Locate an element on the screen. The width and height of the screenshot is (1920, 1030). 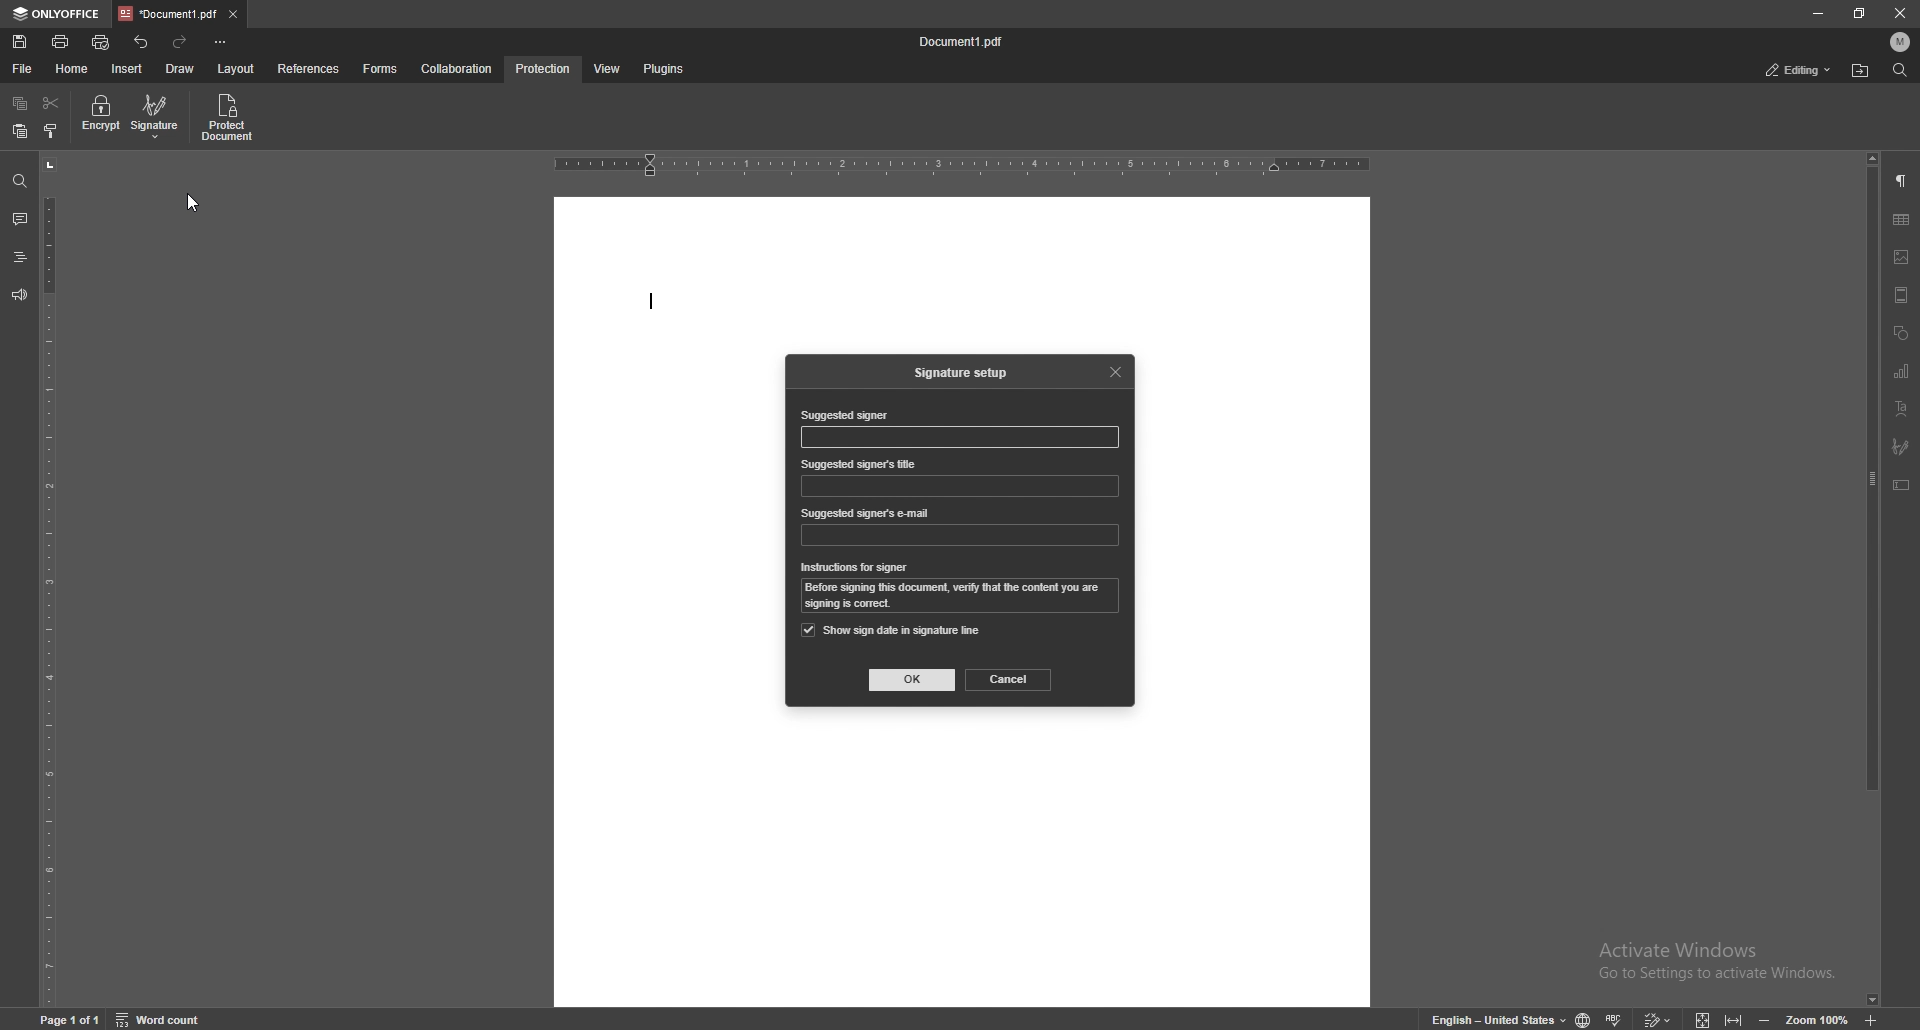
protect document is located at coordinates (230, 117).